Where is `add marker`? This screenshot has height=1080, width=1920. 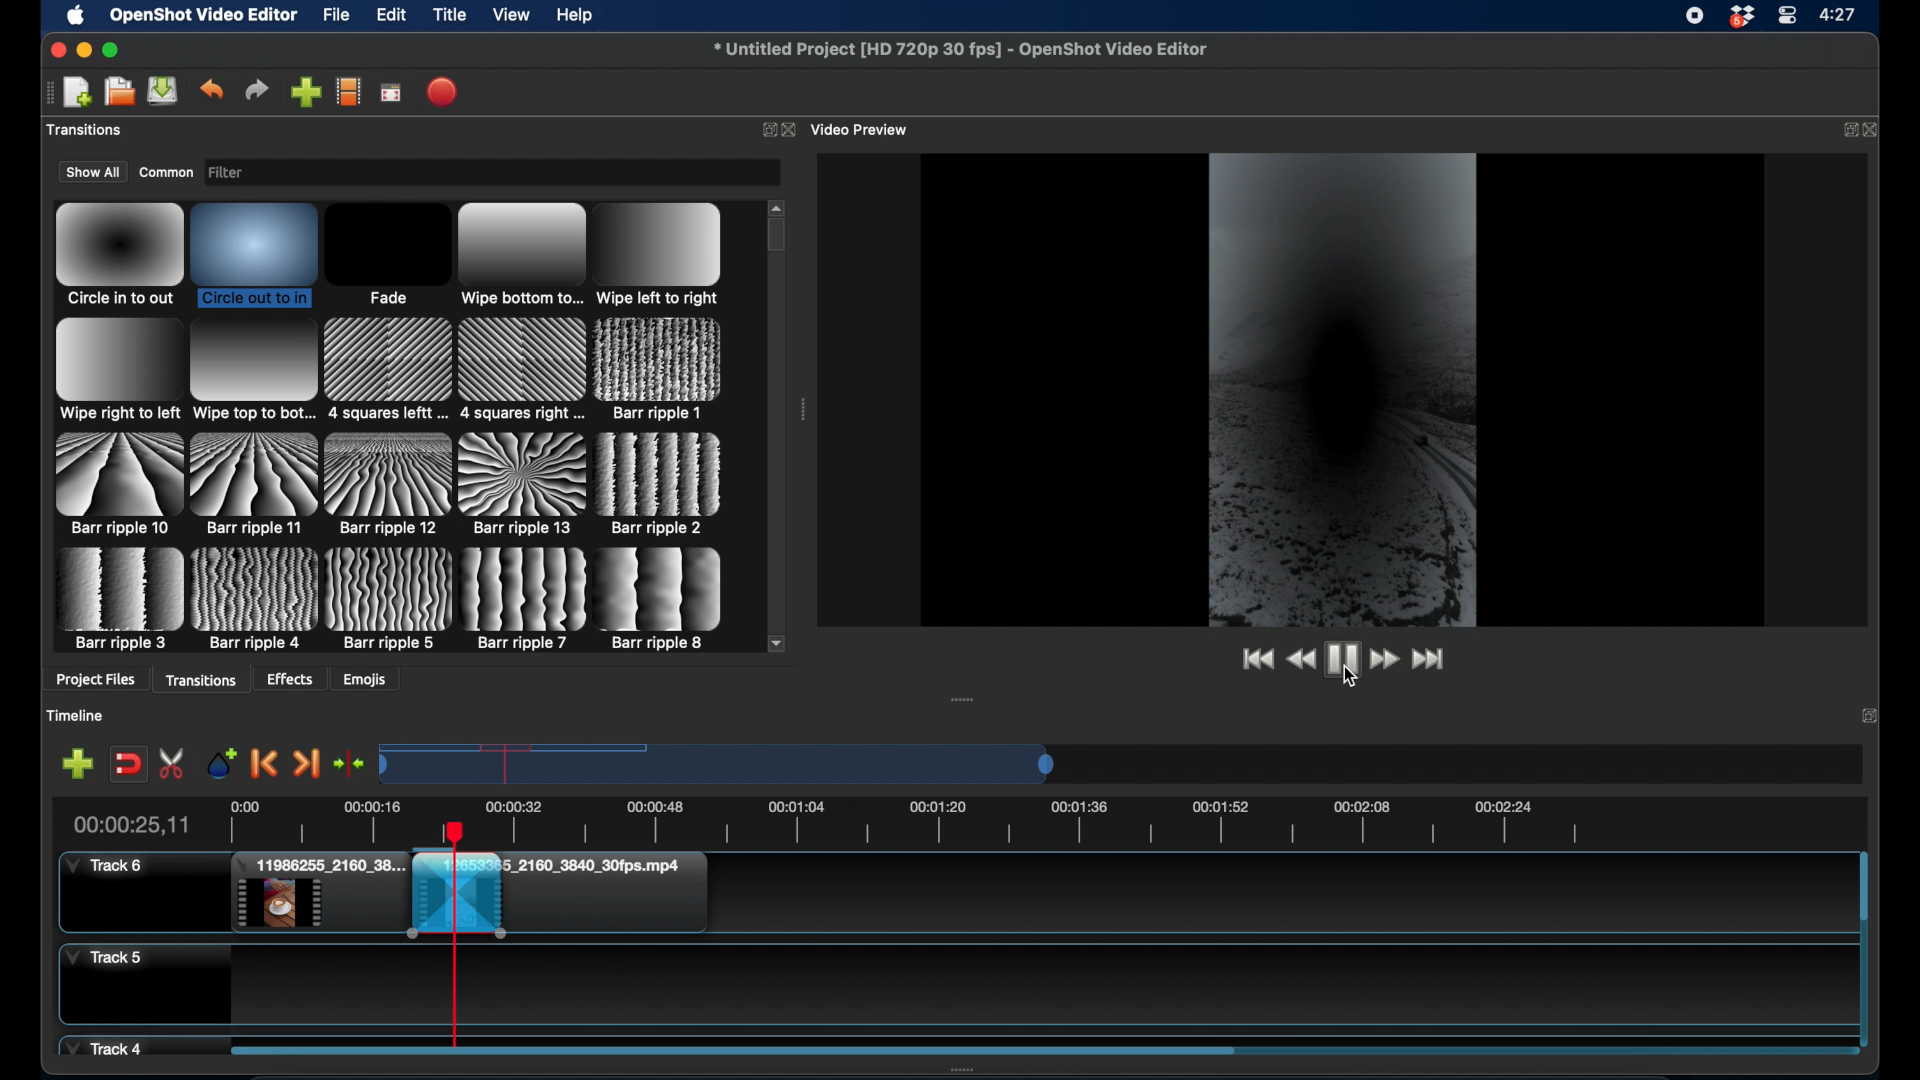 add marker is located at coordinates (222, 762).